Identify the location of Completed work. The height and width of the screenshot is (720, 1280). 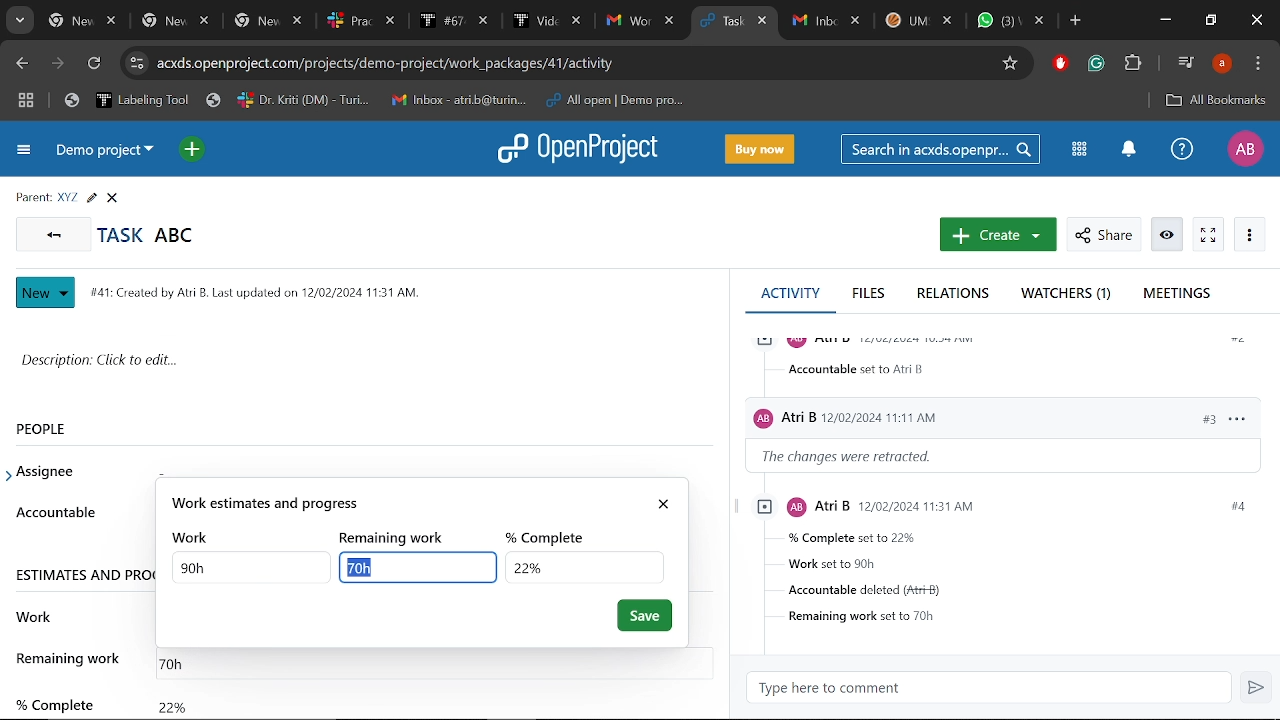
(172, 702).